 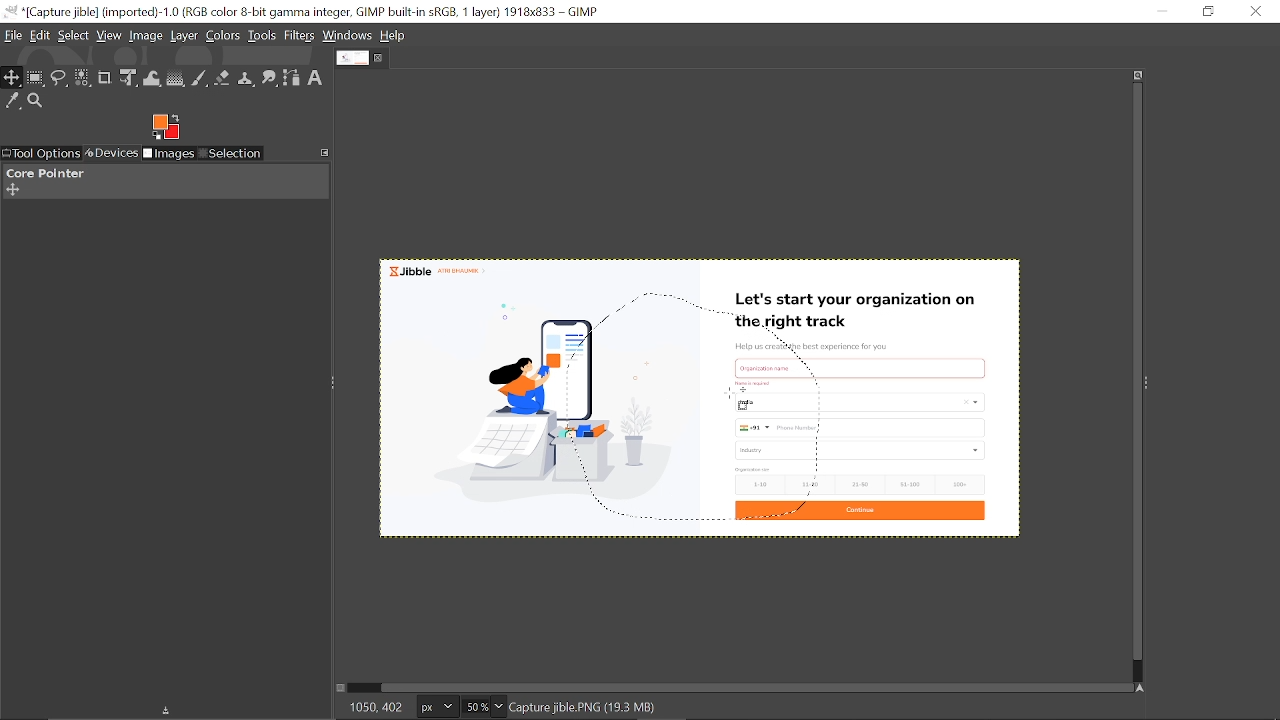 I want to click on 21-50, so click(x=862, y=484).